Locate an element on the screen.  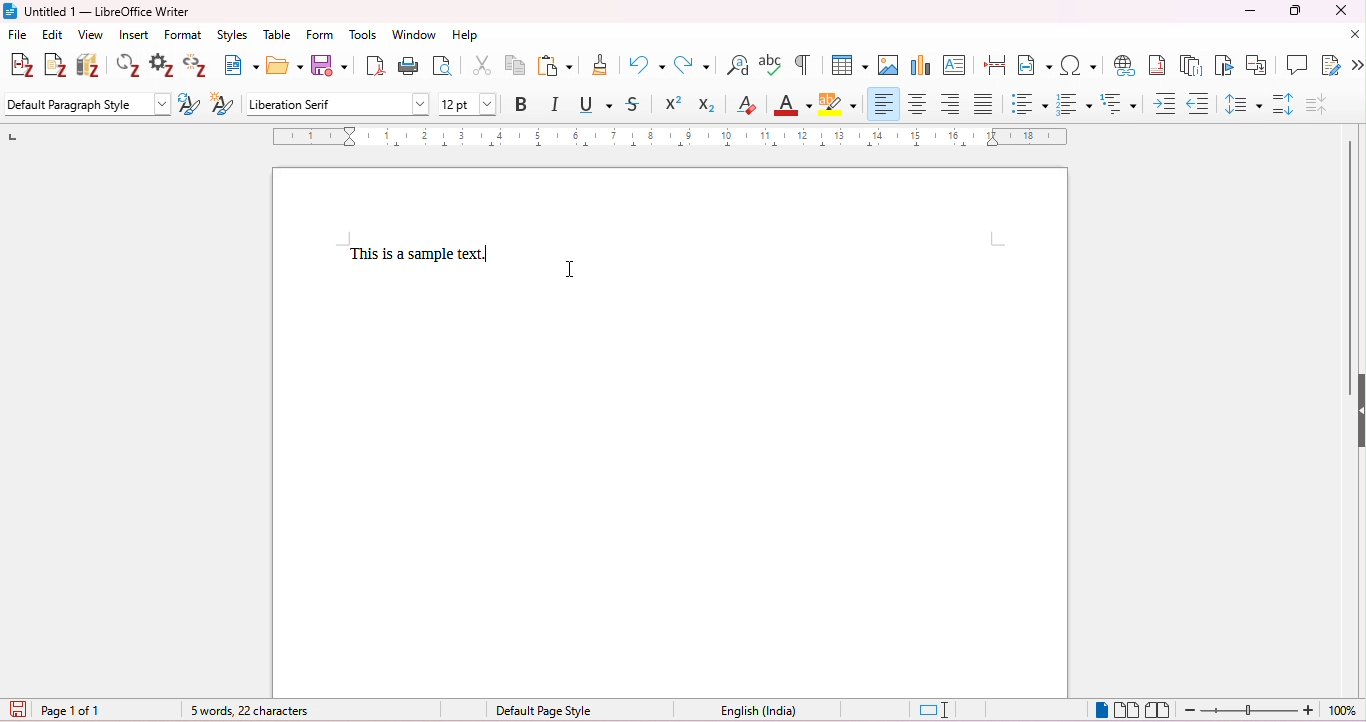
insert text box is located at coordinates (955, 67).